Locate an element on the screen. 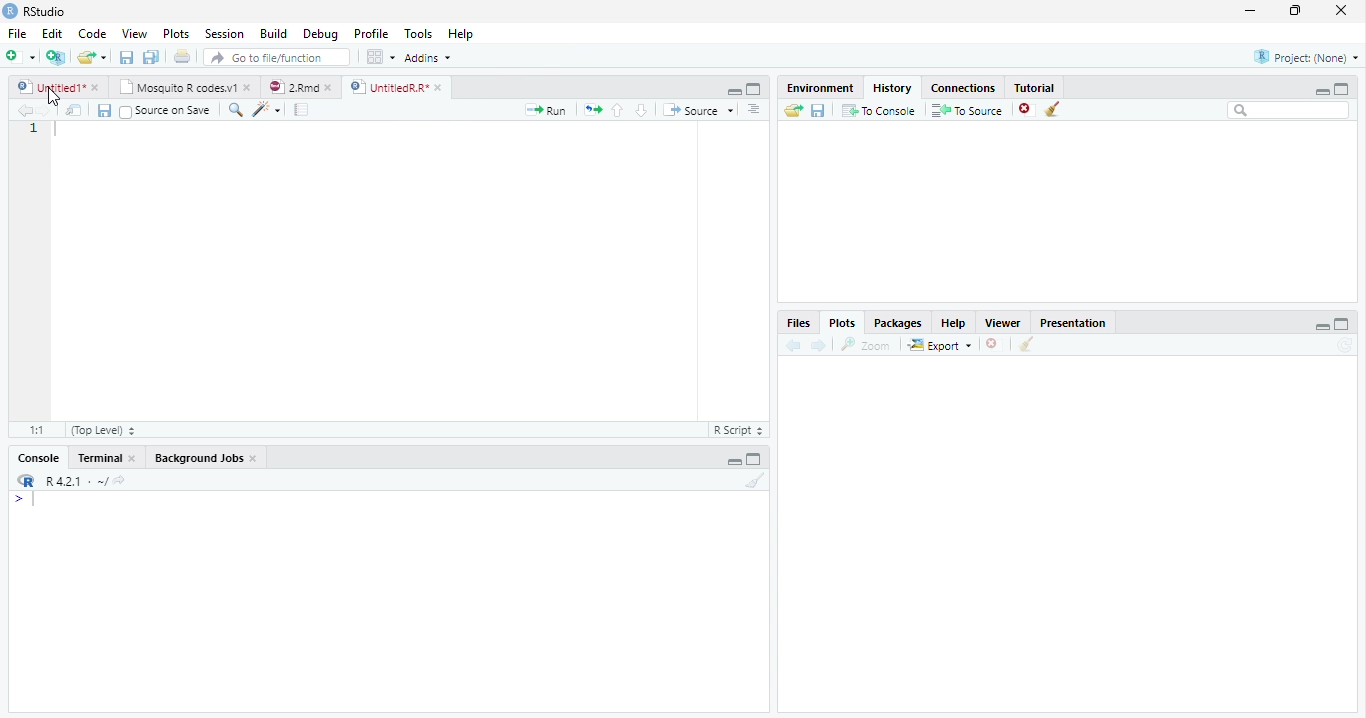 This screenshot has height=718, width=1366. Clean is located at coordinates (1026, 345).